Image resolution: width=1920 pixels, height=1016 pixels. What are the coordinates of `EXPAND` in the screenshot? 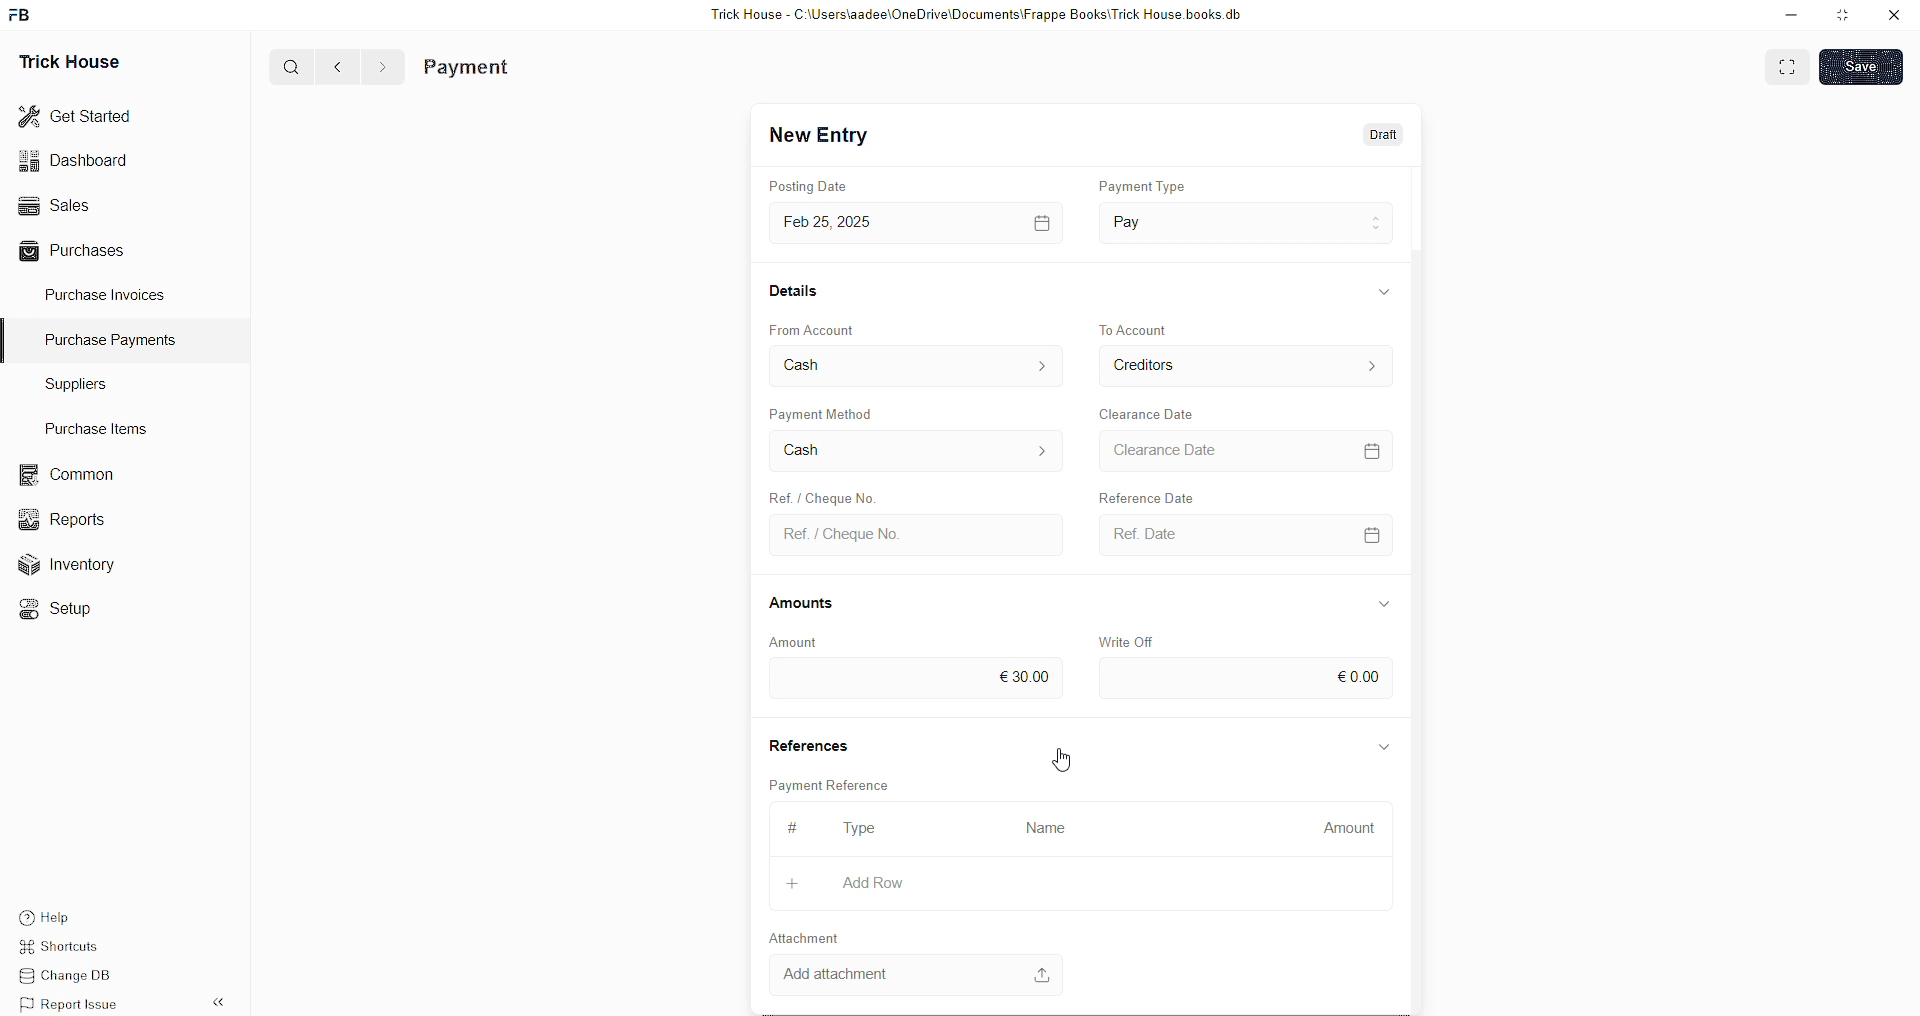 It's located at (1790, 65).